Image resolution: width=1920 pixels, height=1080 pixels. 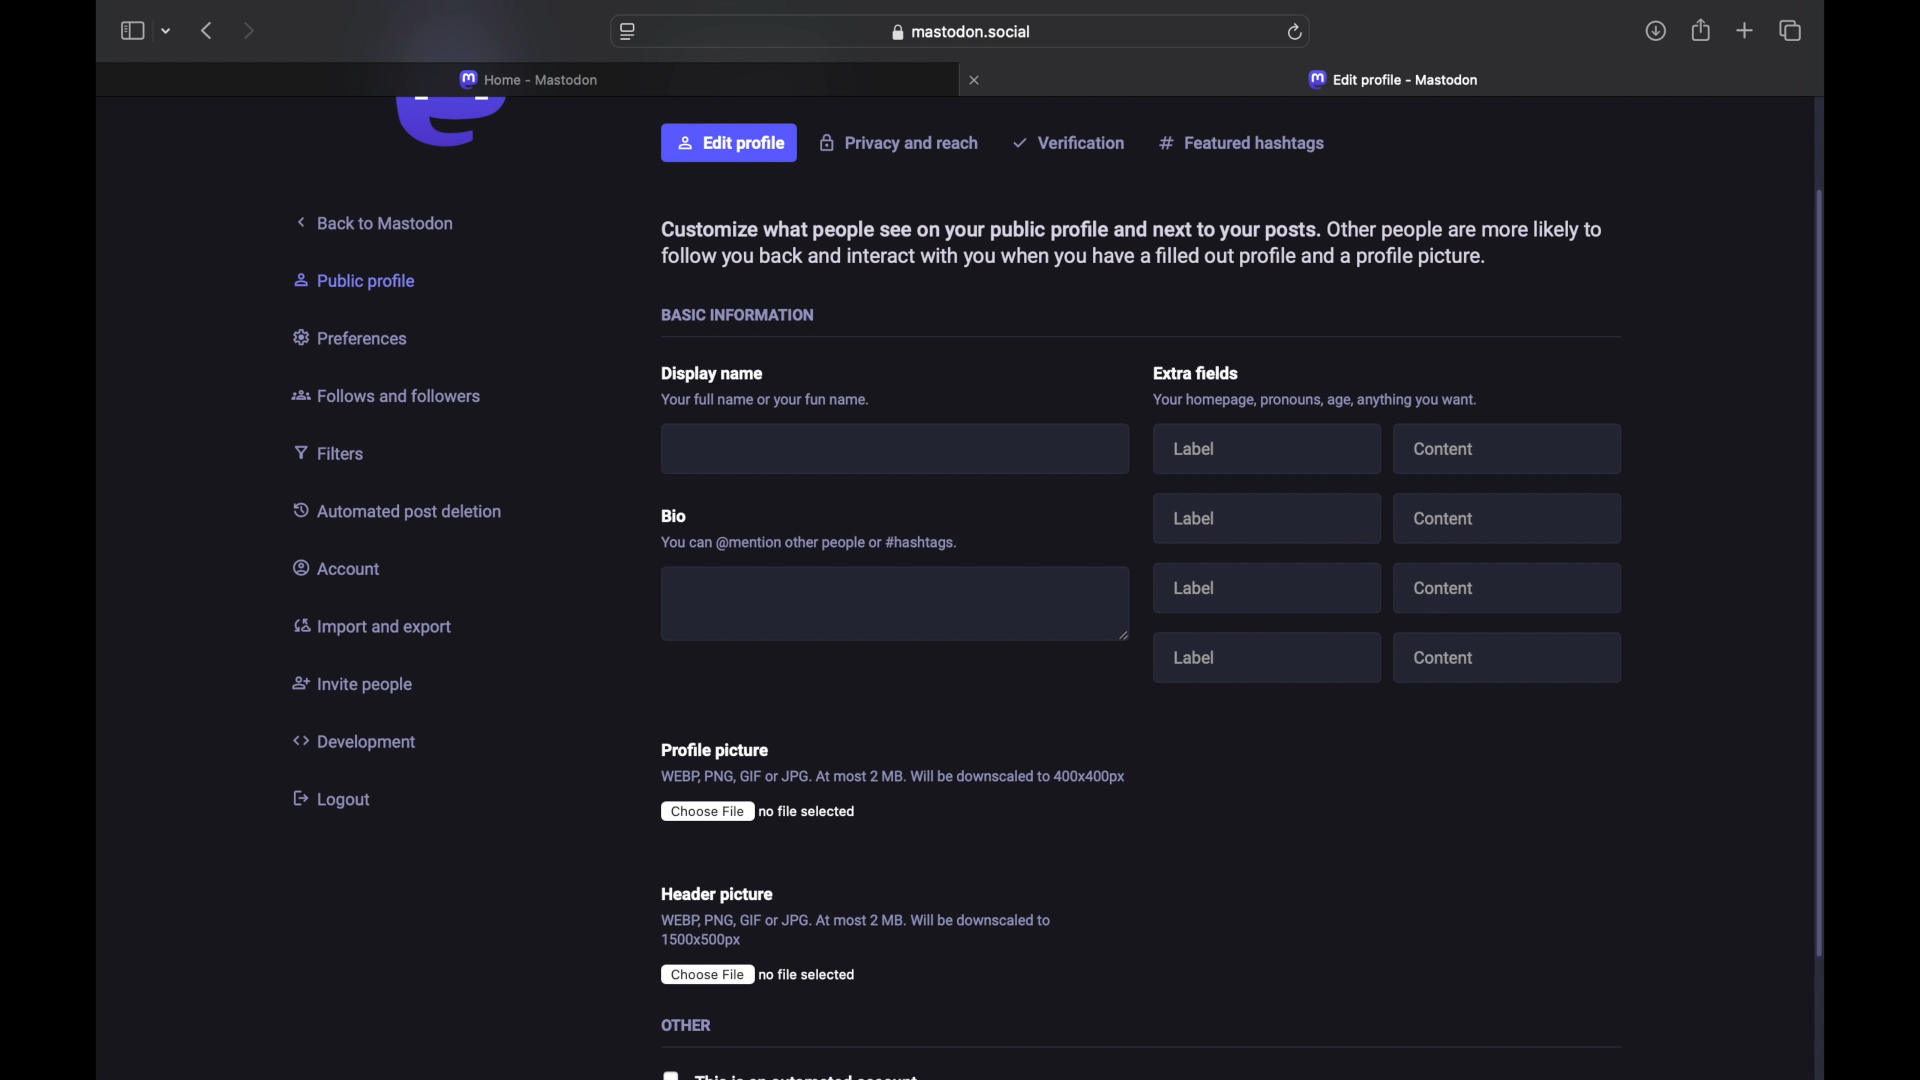 What do you see at coordinates (364, 279) in the screenshot?
I see `public profile` at bounding box center [364, 279].